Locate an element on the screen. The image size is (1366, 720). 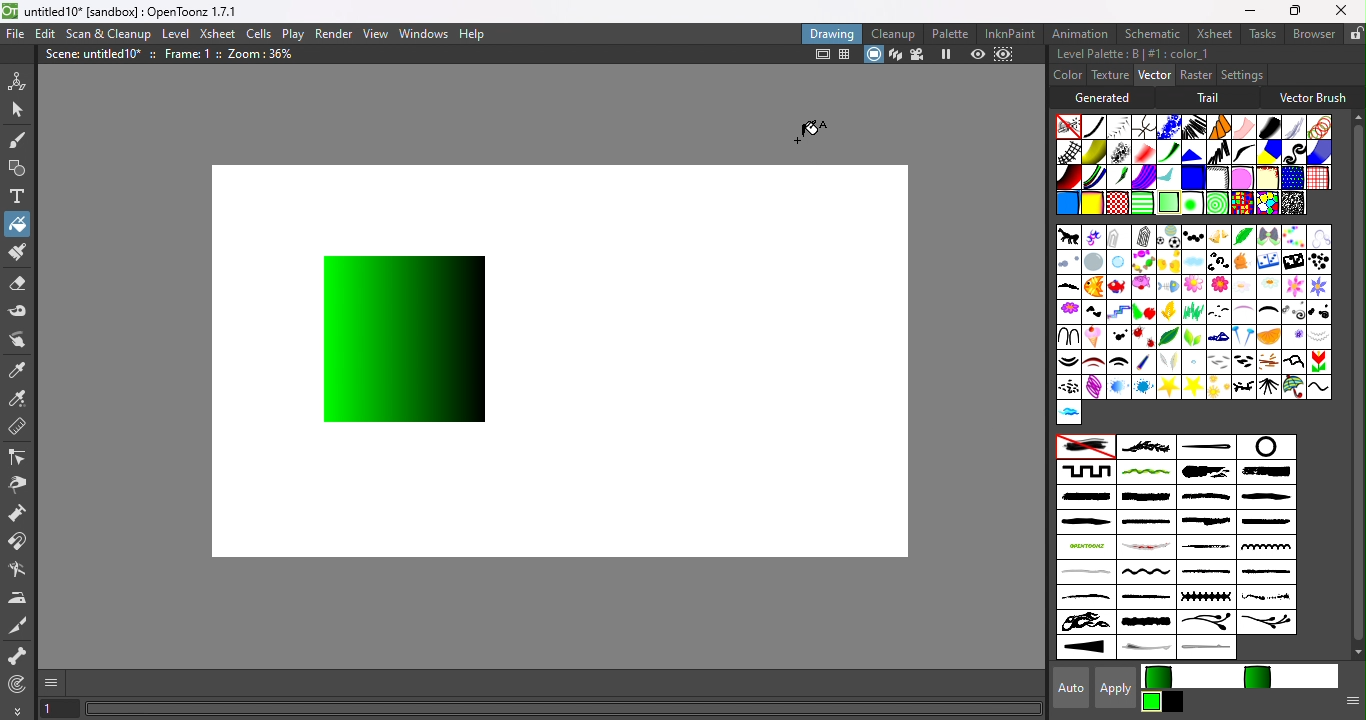
circle is located at coordinates (1264, 447).